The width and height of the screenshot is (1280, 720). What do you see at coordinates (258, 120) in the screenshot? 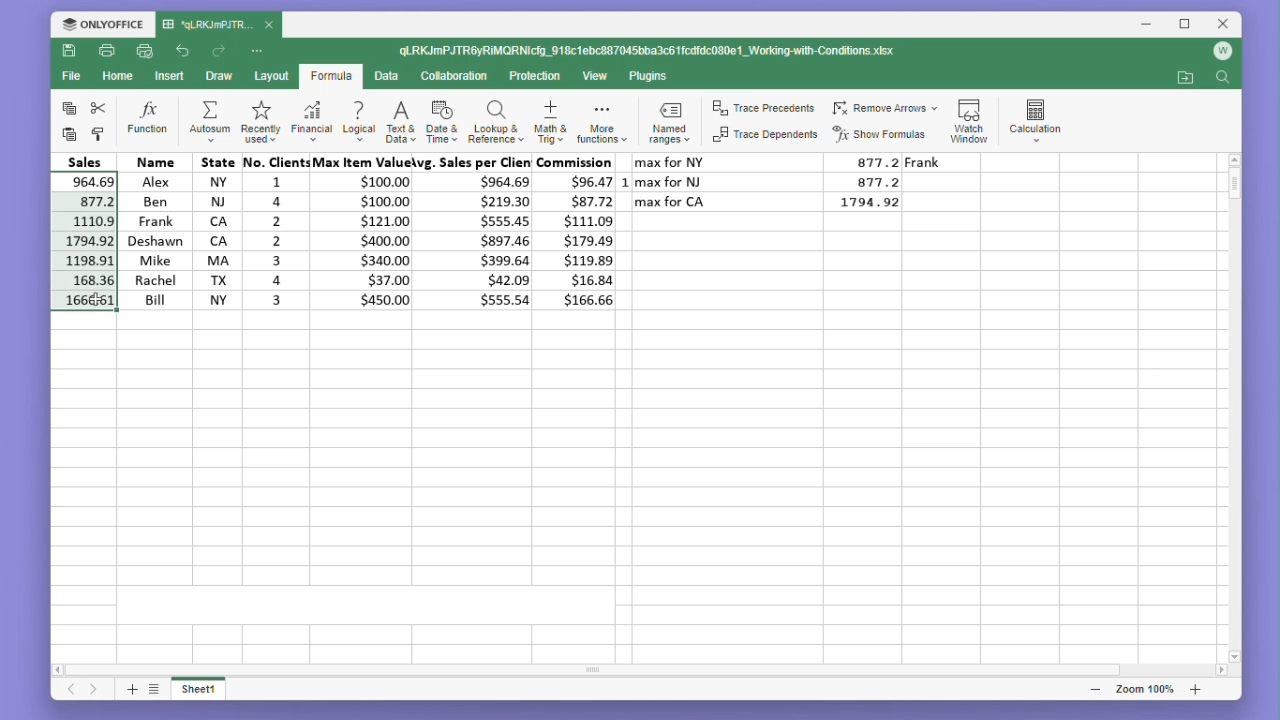
I see `Recently used` at bounding box center [258, 120].